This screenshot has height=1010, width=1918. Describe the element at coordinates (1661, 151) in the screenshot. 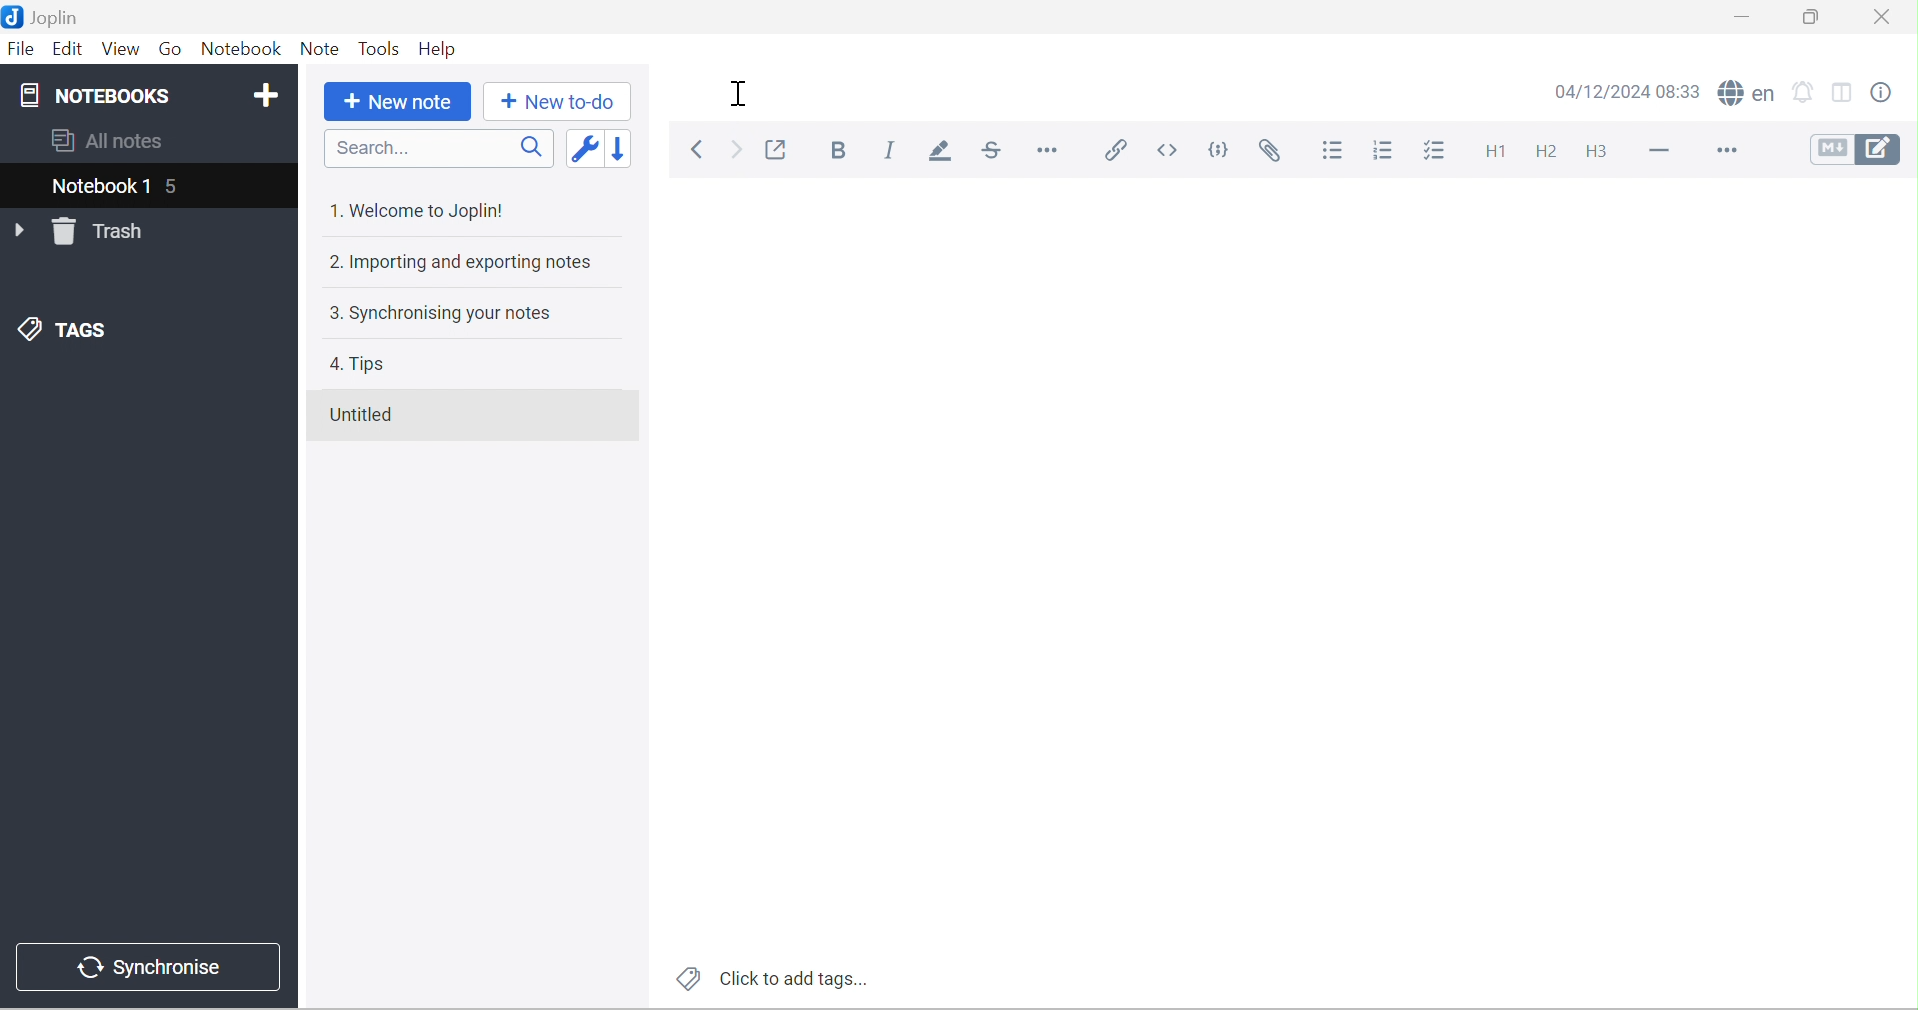

I see `Horizontal lines` at that location.